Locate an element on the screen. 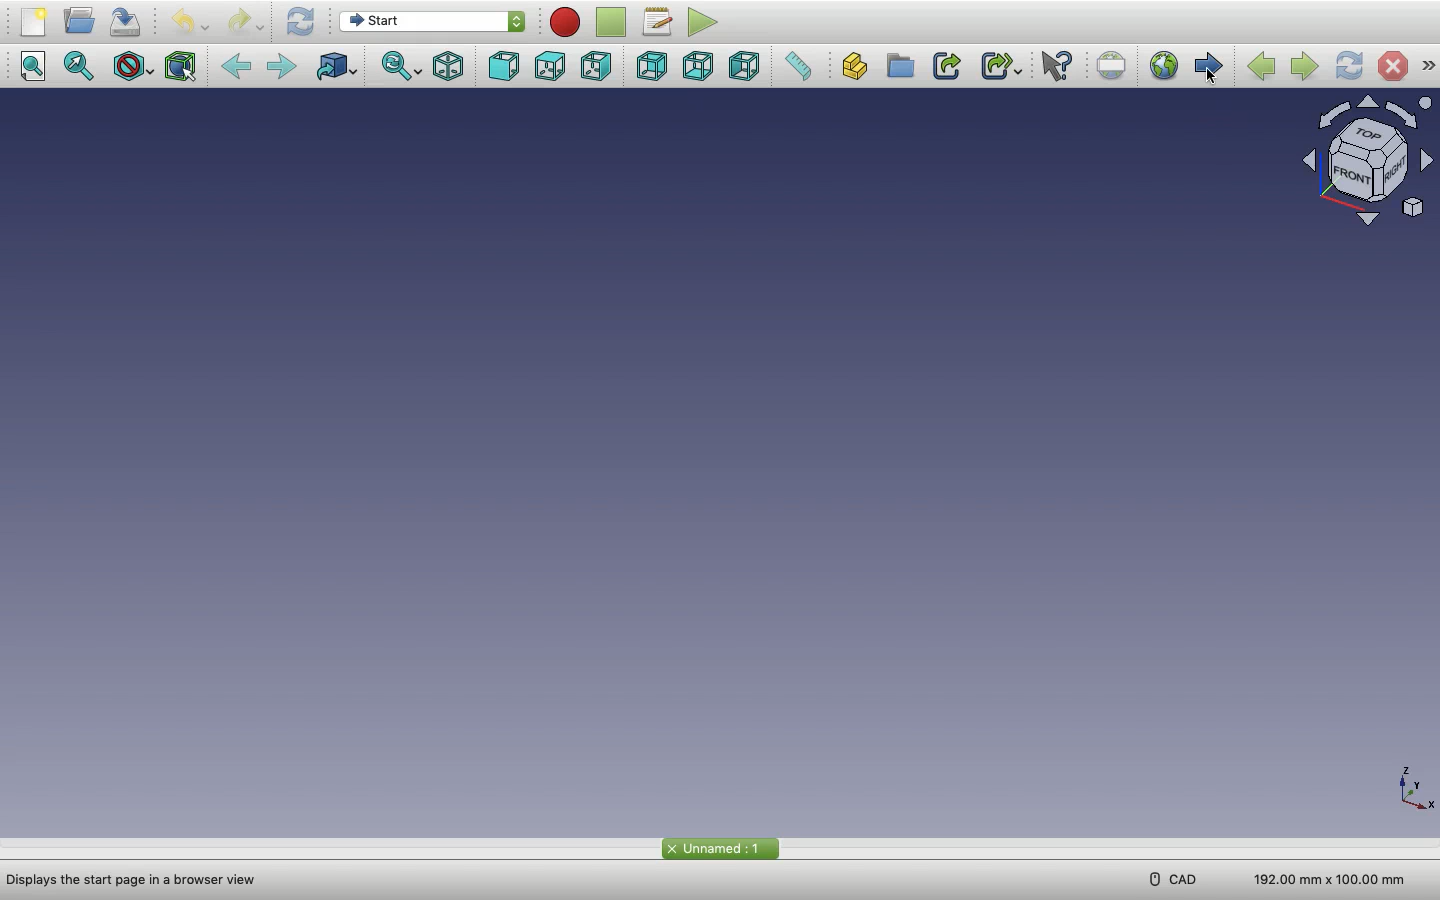  Front is located at coordinates (504, 67).